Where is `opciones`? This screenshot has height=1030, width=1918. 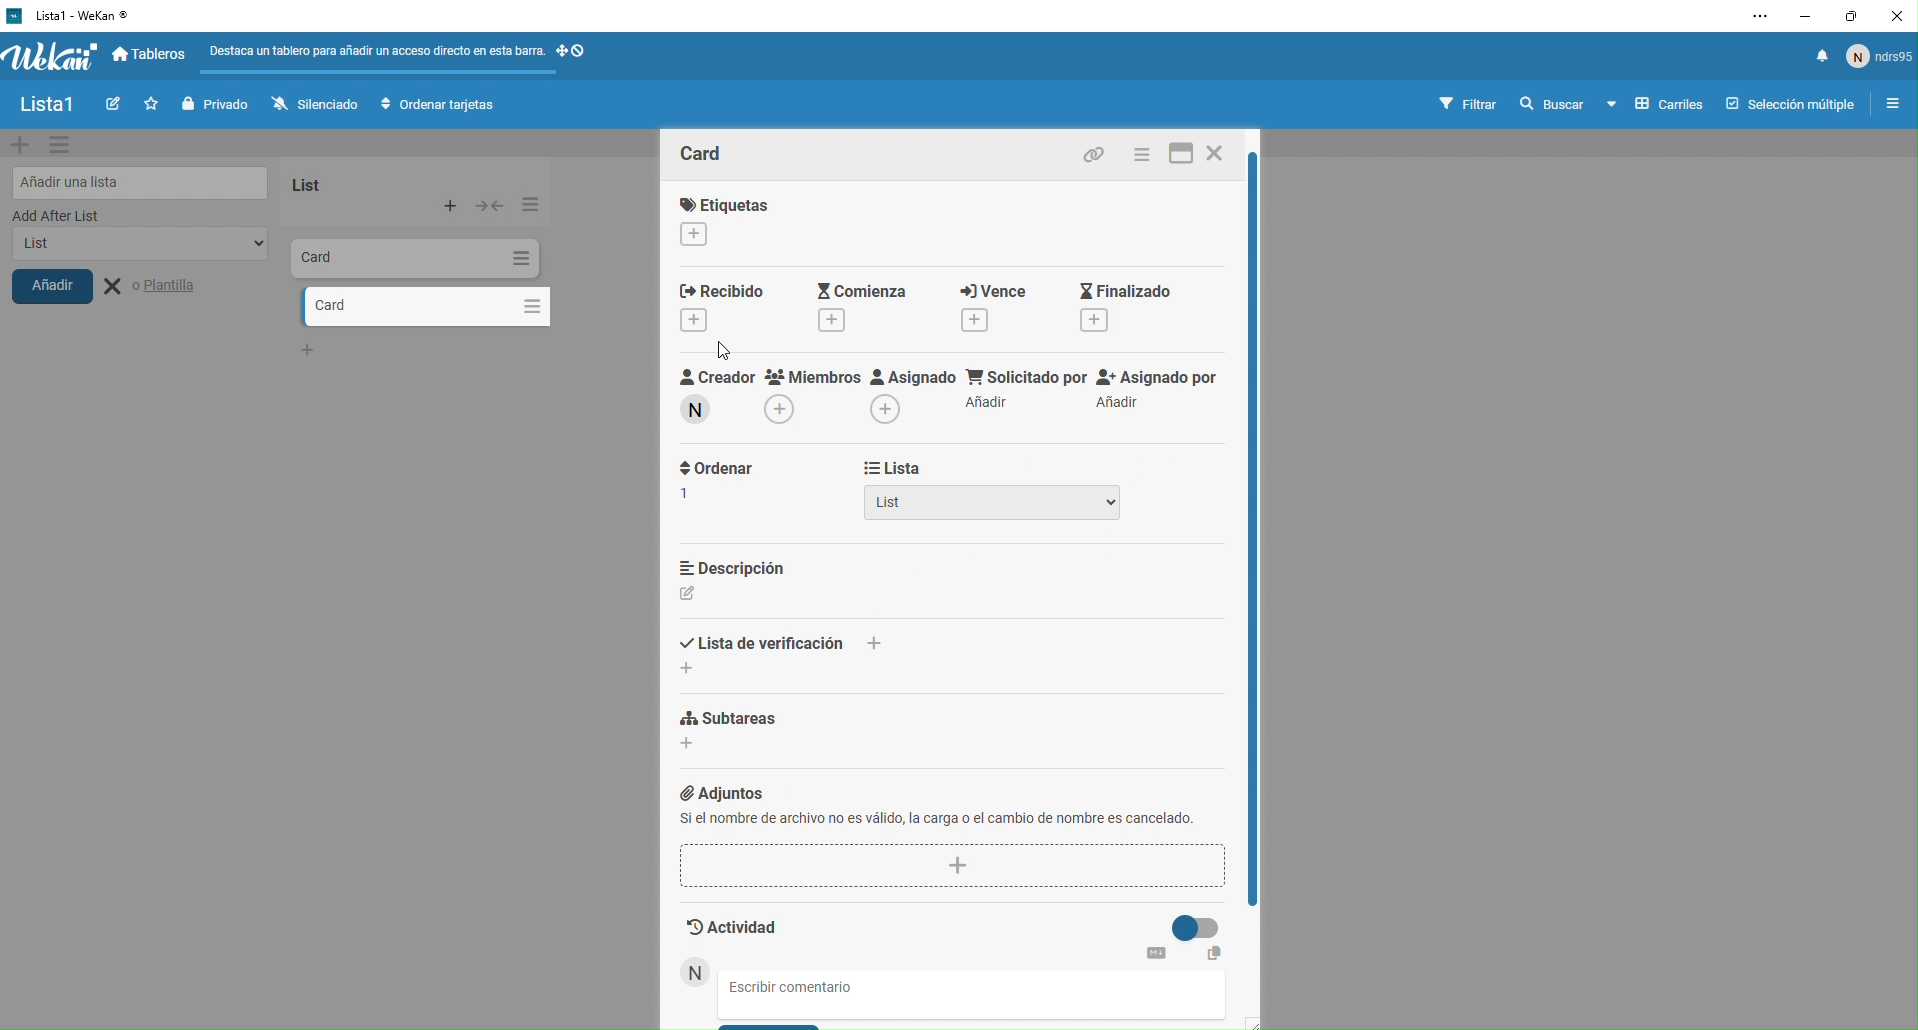
opciones is located at coordinates (1888, 106).